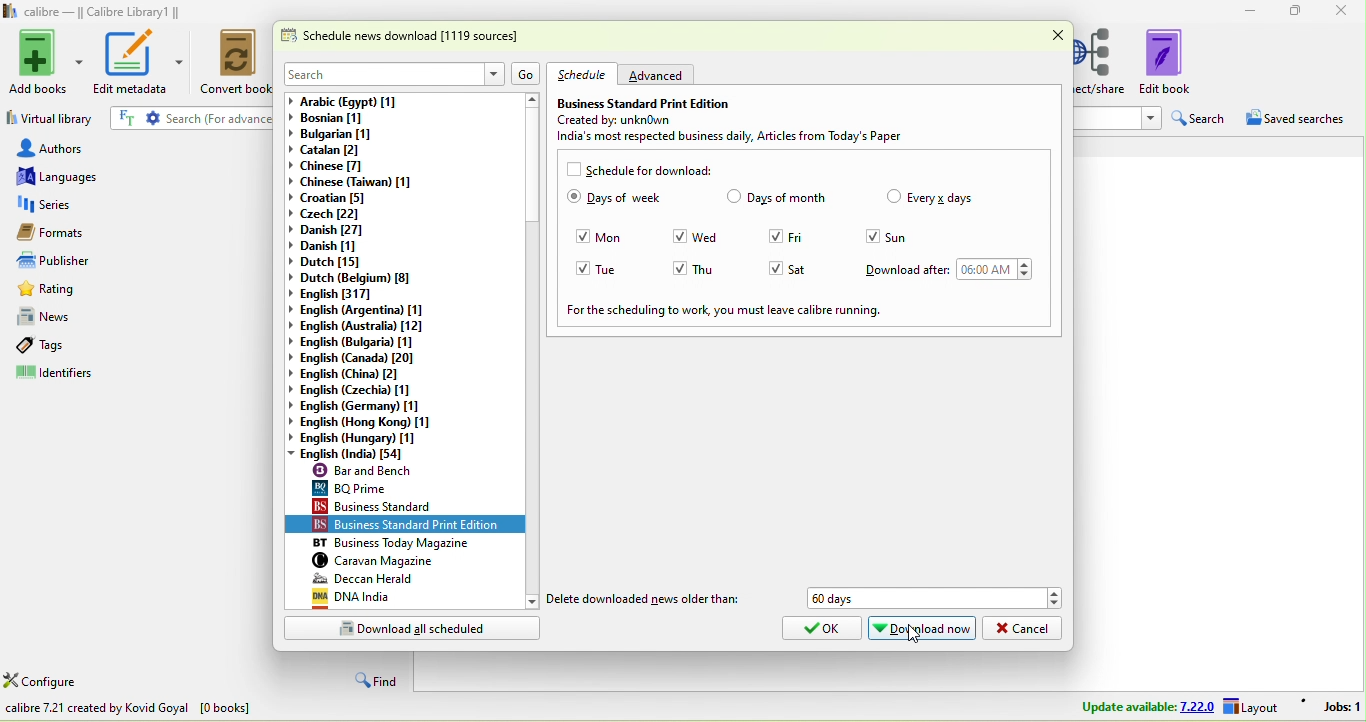 This screenshot has width=1366, height=722. What do you see at coordinates (357, 310) in the screenshot?
I see `english (argentina)[1]` at bounding box center [357, 310].